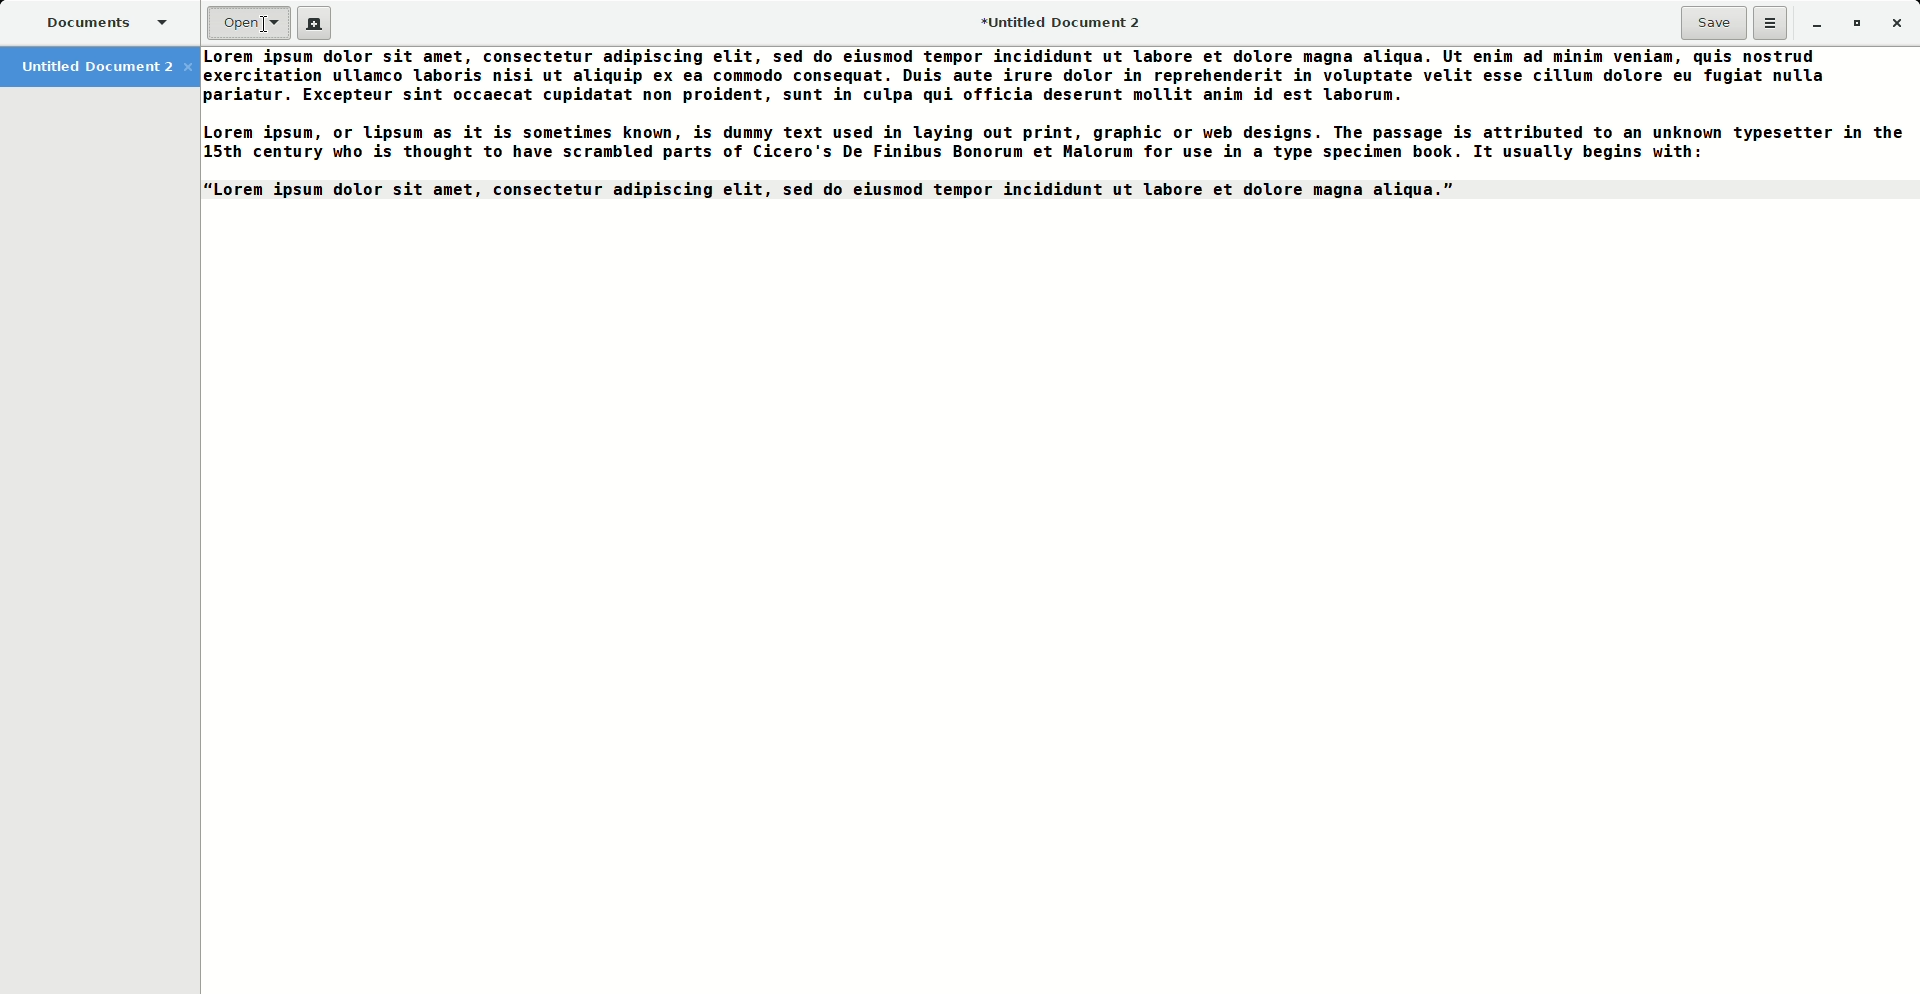  I want to click on Cursor, so click(262, 29).